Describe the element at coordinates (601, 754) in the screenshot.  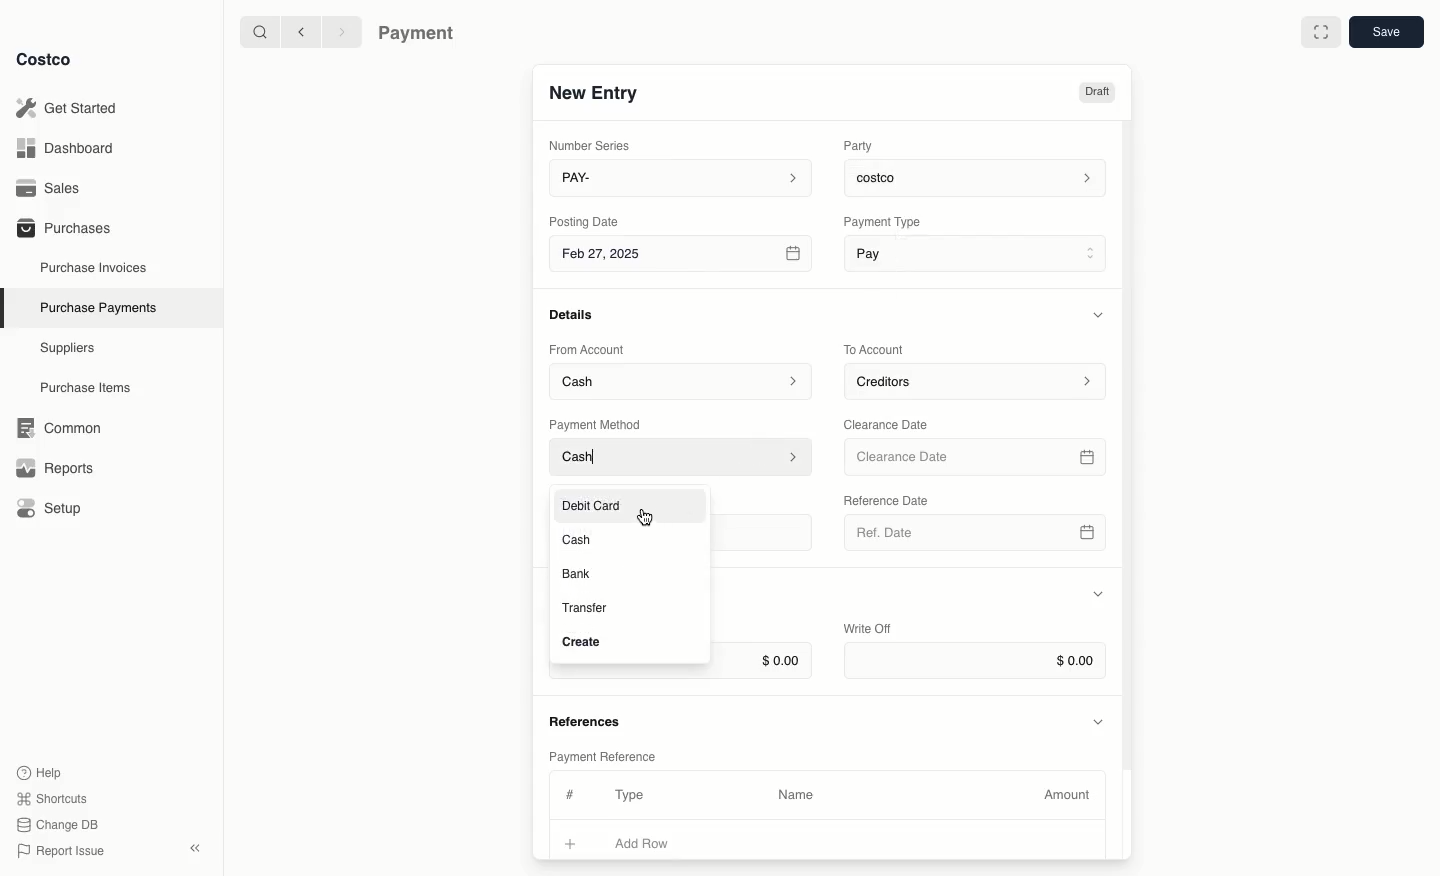
I see `Payment Reference` at that location.